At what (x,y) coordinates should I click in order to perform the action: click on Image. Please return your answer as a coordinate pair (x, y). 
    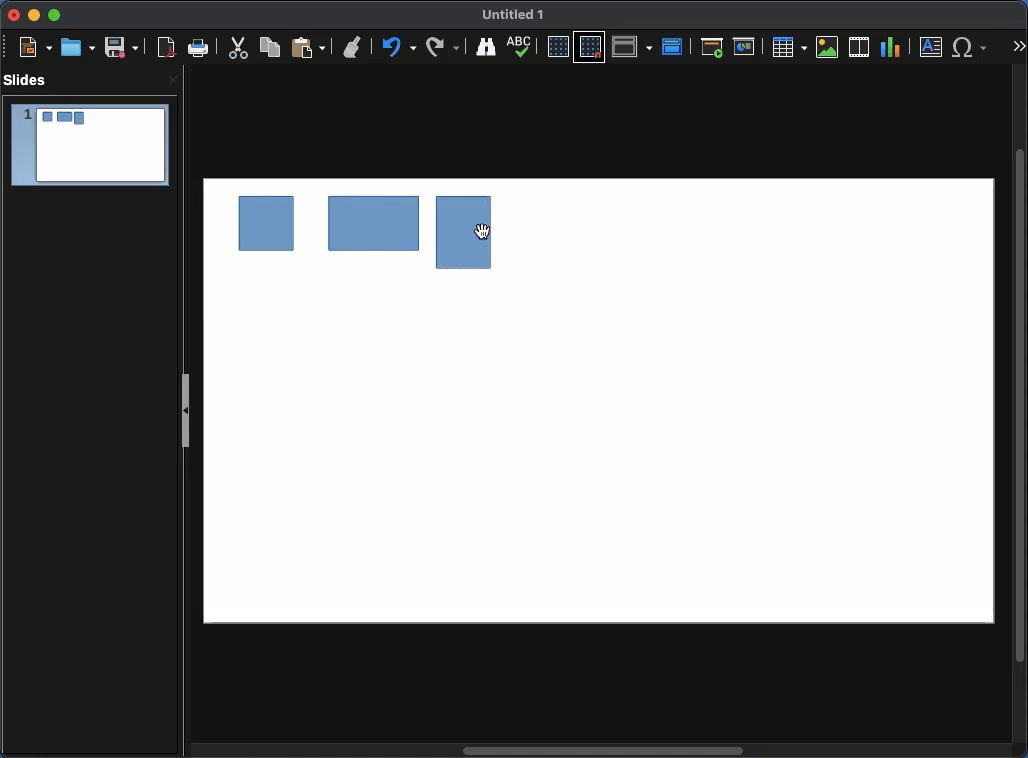
    Looking at the image, I should click on (829, 48).